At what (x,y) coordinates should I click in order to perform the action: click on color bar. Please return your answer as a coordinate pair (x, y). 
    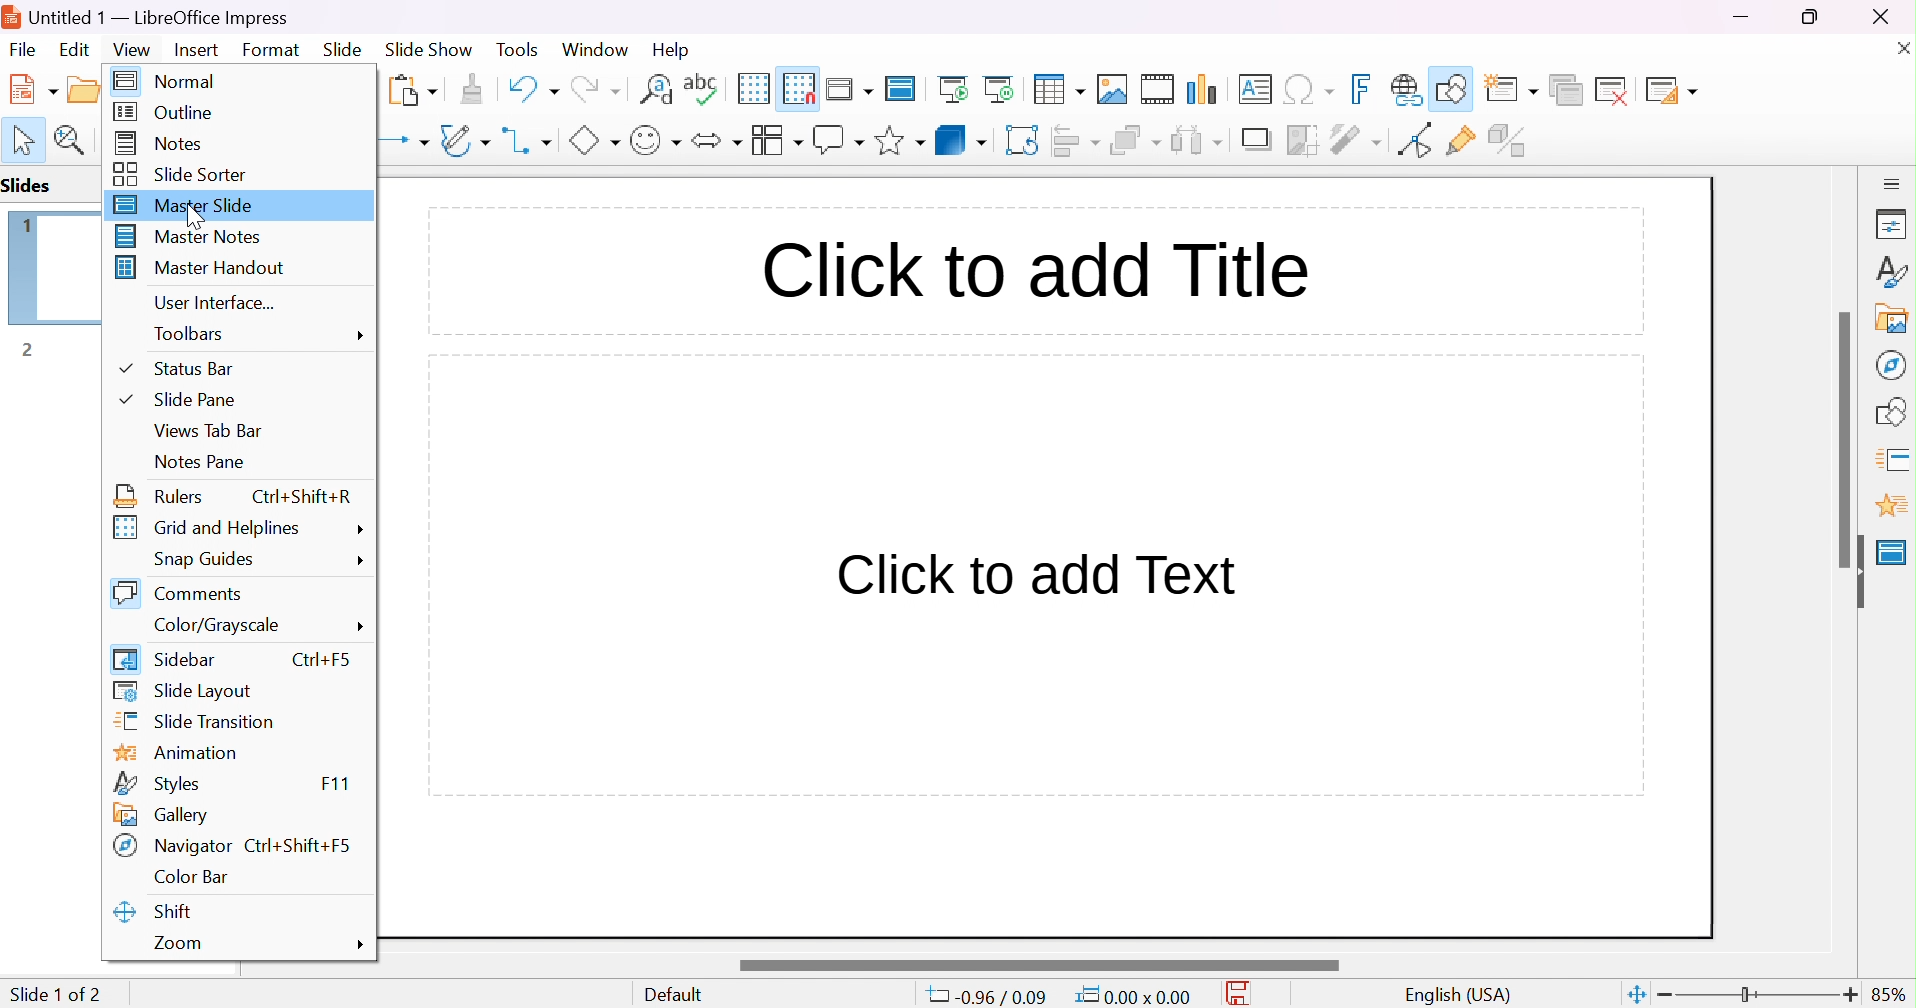
    Looking at the image, I should click on (189, 878).